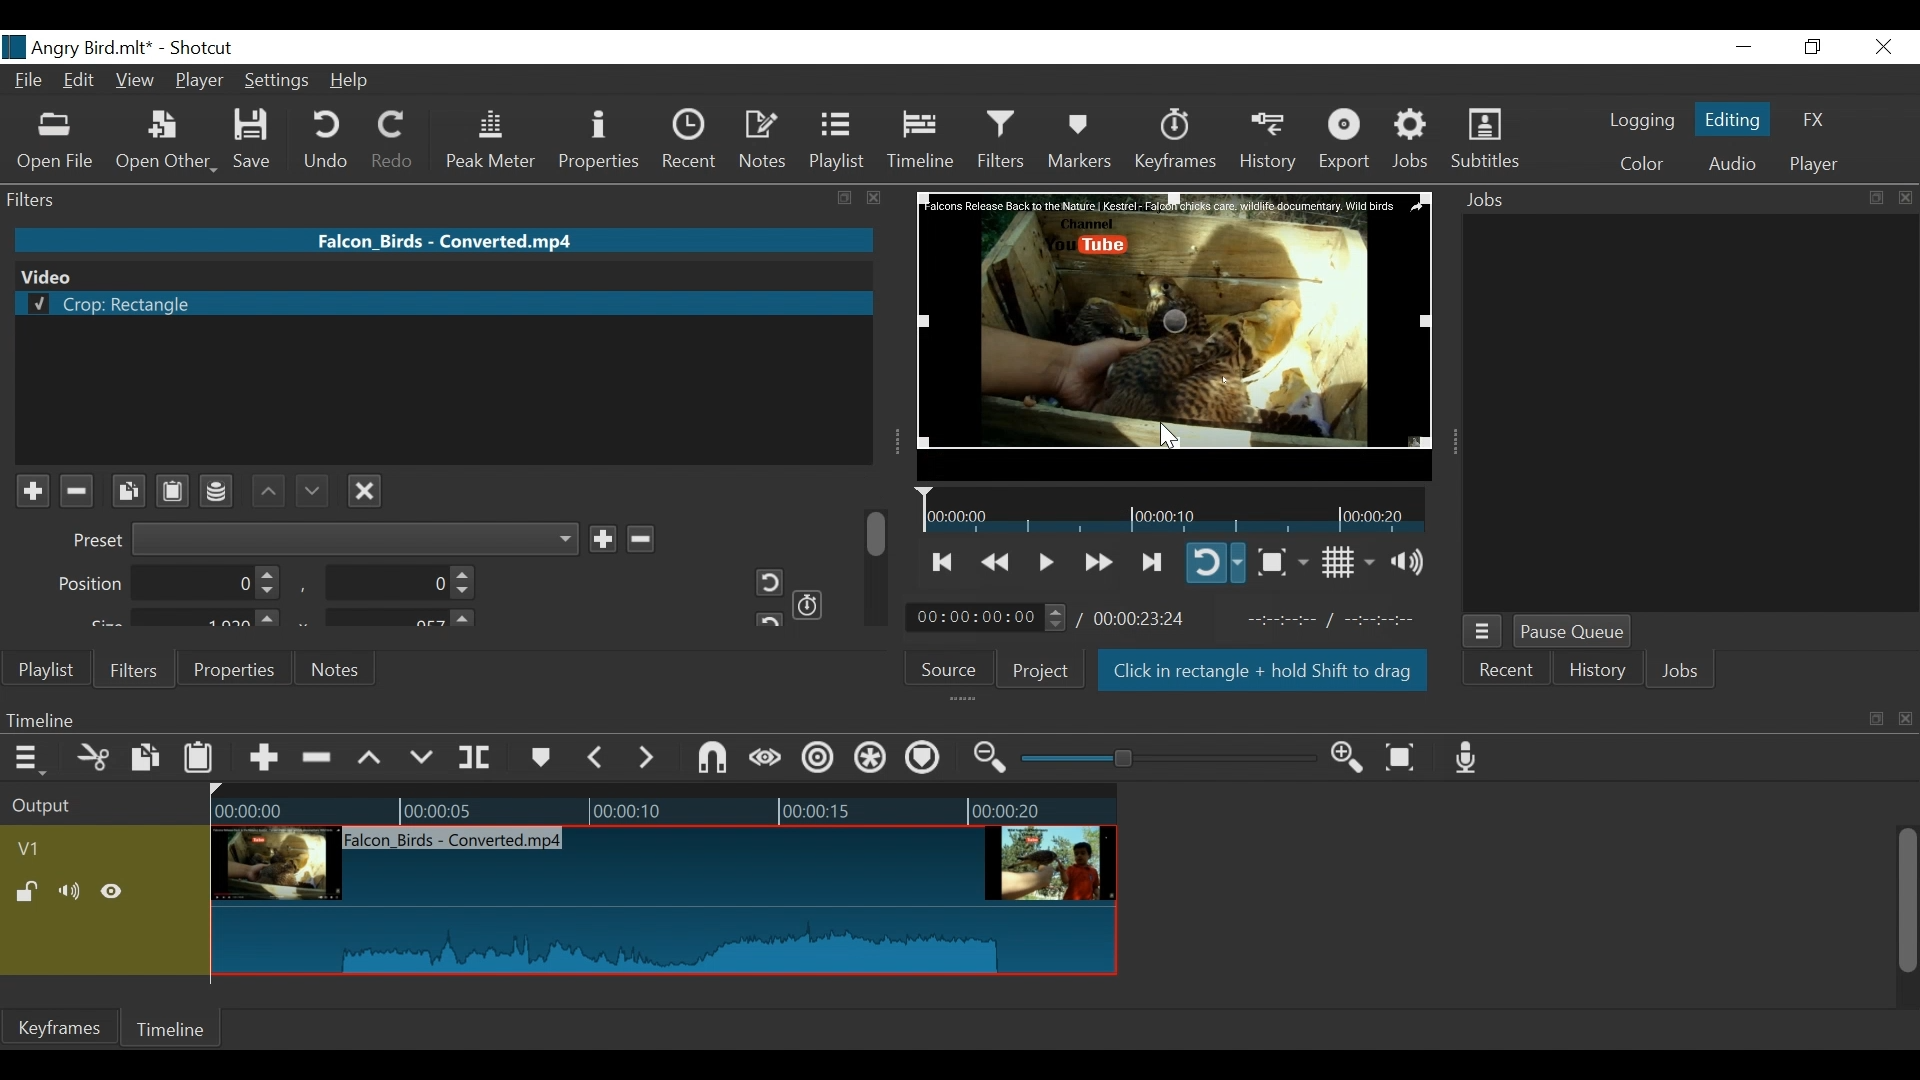 The height and width of the screenshot is (1080, 1920). I want to click on Timeline menu, so click(32, 757).